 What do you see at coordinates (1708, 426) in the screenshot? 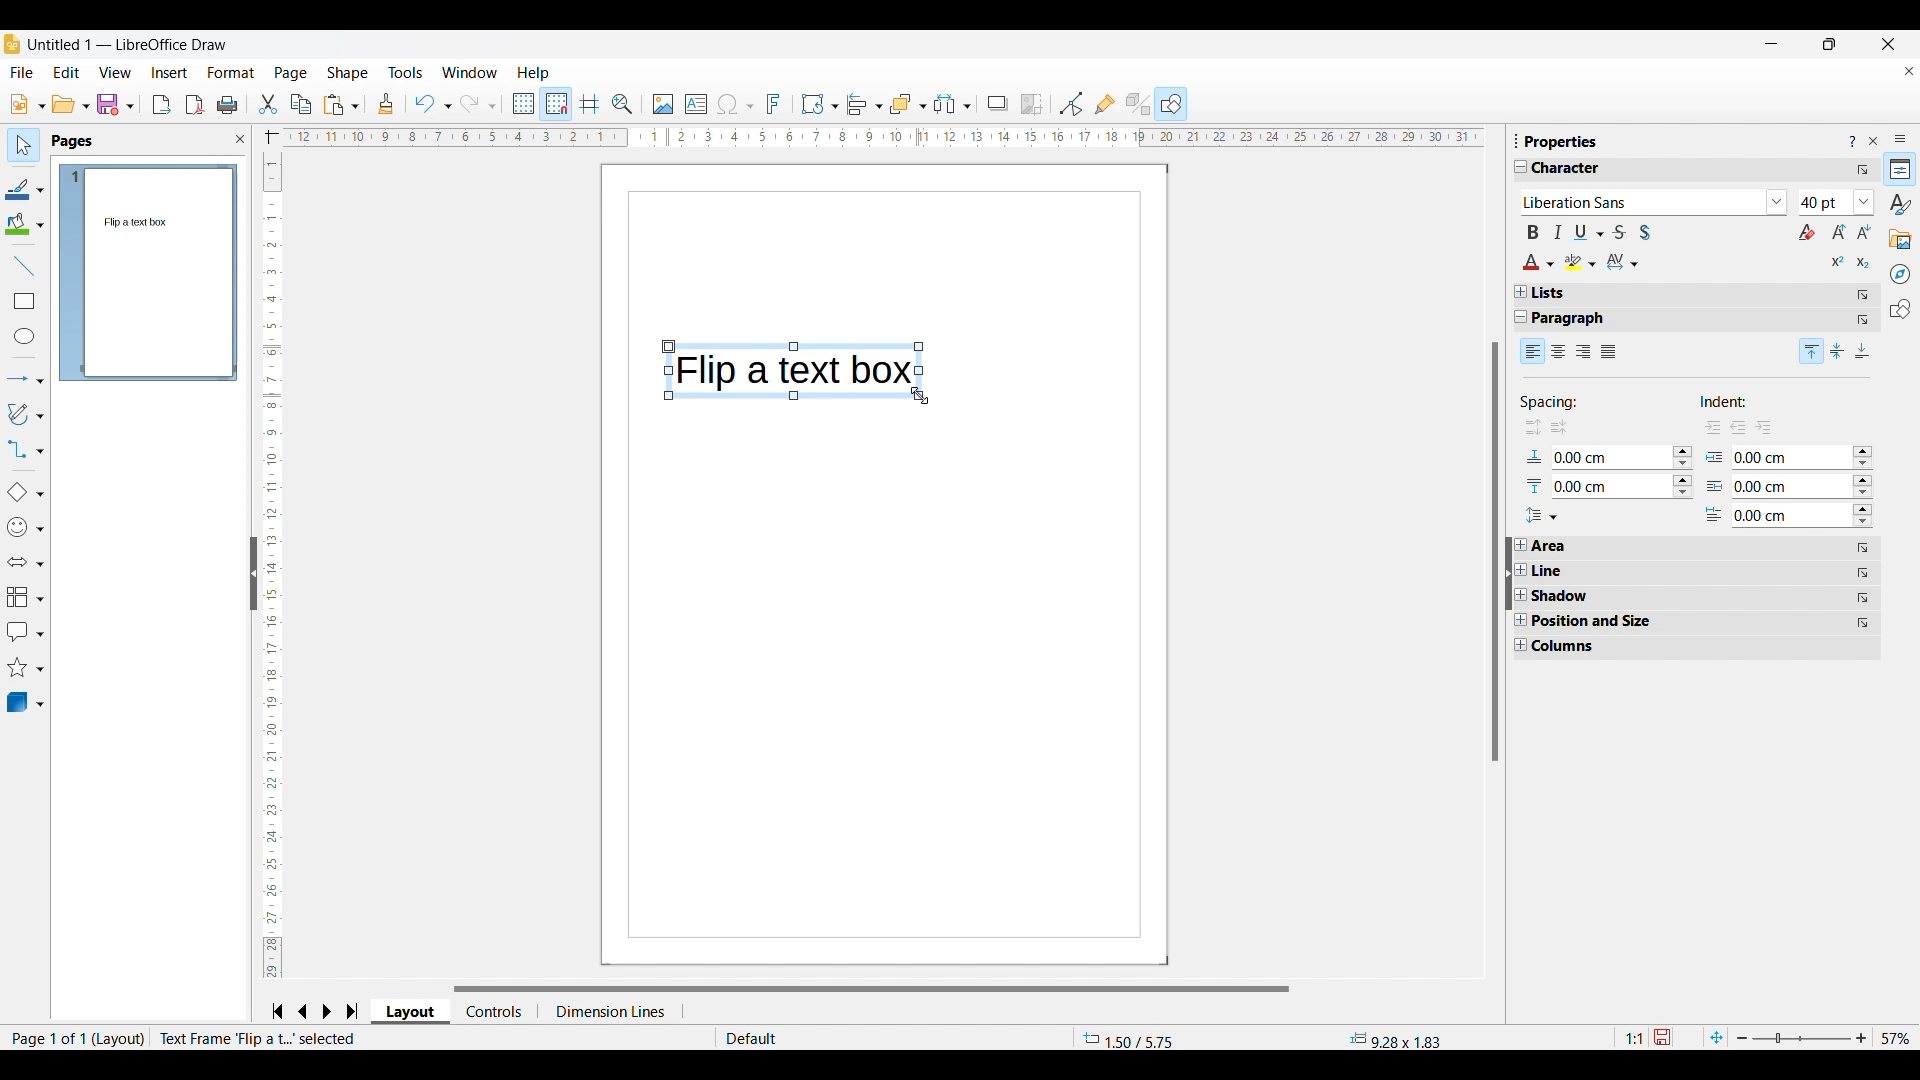
I see `right indent` at bounding box center [1708, 426].